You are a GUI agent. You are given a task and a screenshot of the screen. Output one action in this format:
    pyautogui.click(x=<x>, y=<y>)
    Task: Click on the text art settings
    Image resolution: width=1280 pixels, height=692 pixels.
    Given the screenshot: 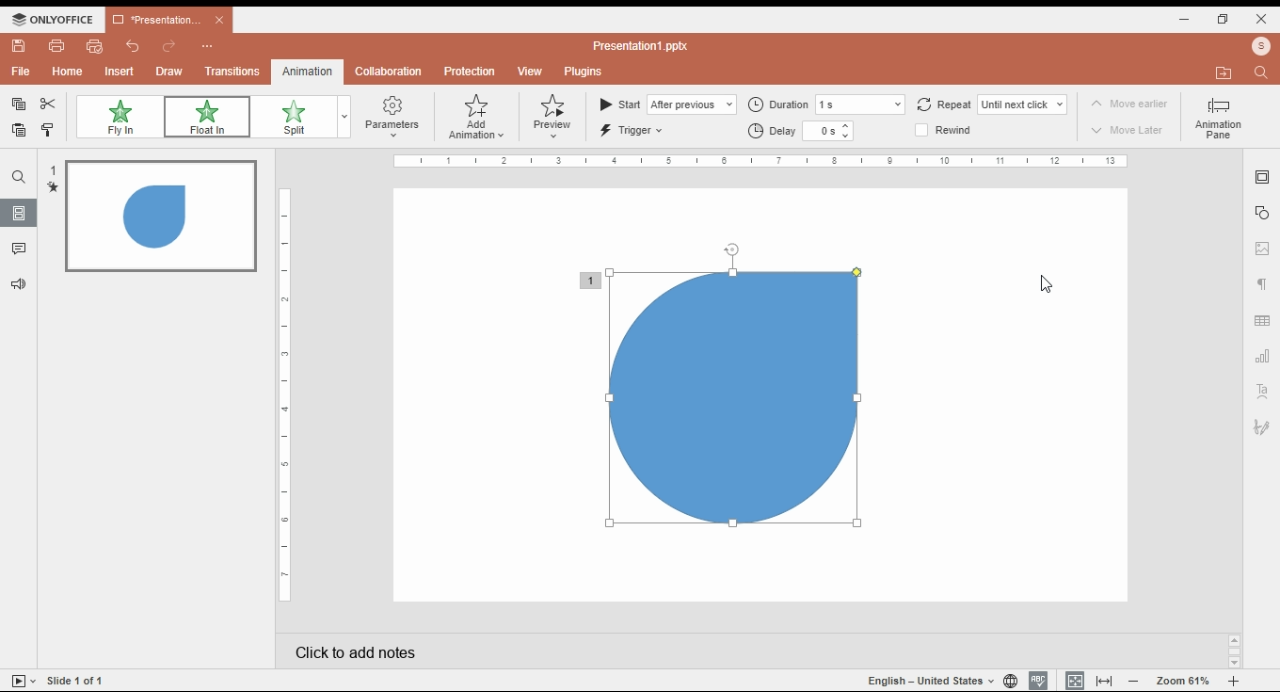 What is the action you would take?
    pyautogui.click(x=1262, y=392)
    